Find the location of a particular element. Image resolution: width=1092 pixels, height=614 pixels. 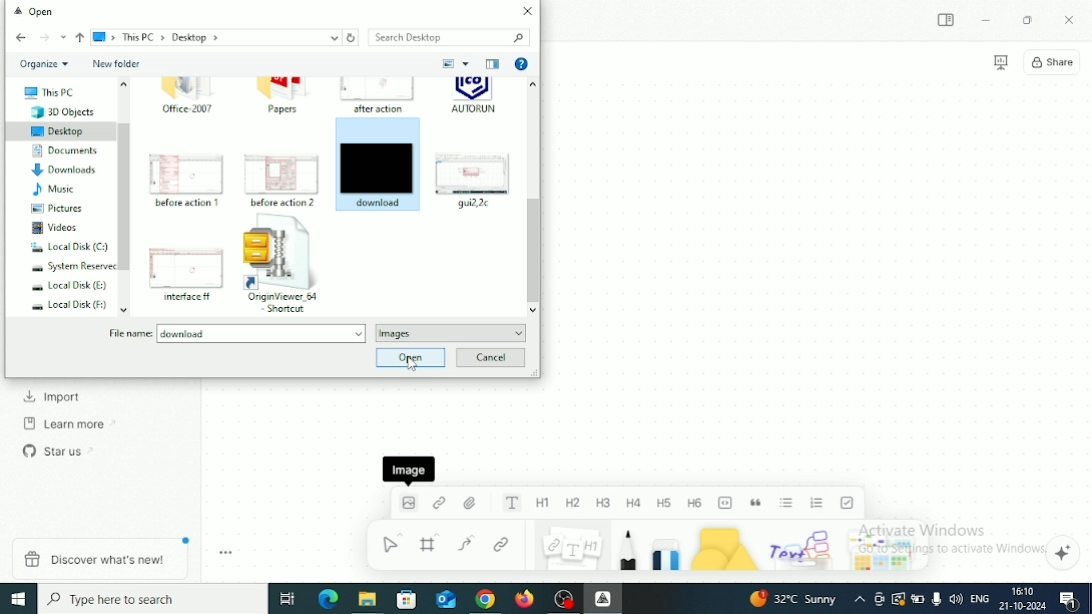

Text is located at coordinates (512, 503).